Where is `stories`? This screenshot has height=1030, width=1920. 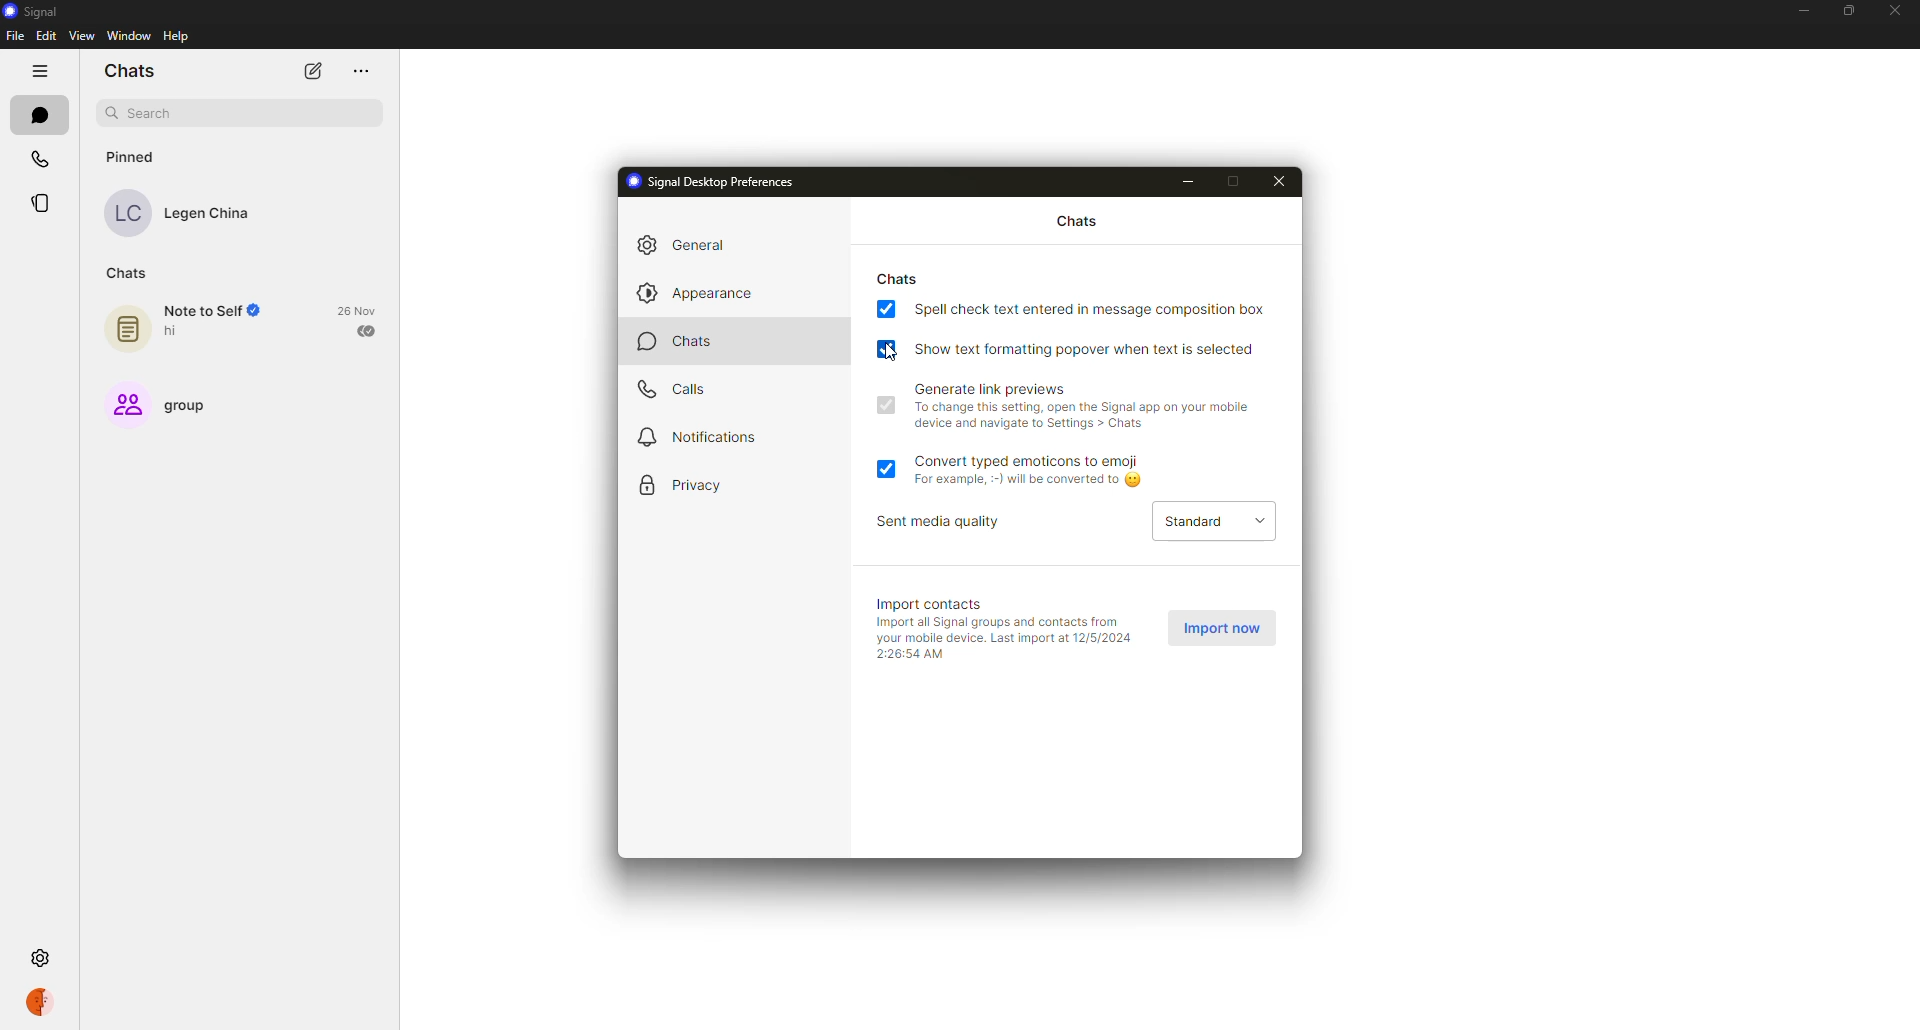
stories is located at coordinates (43, 203).